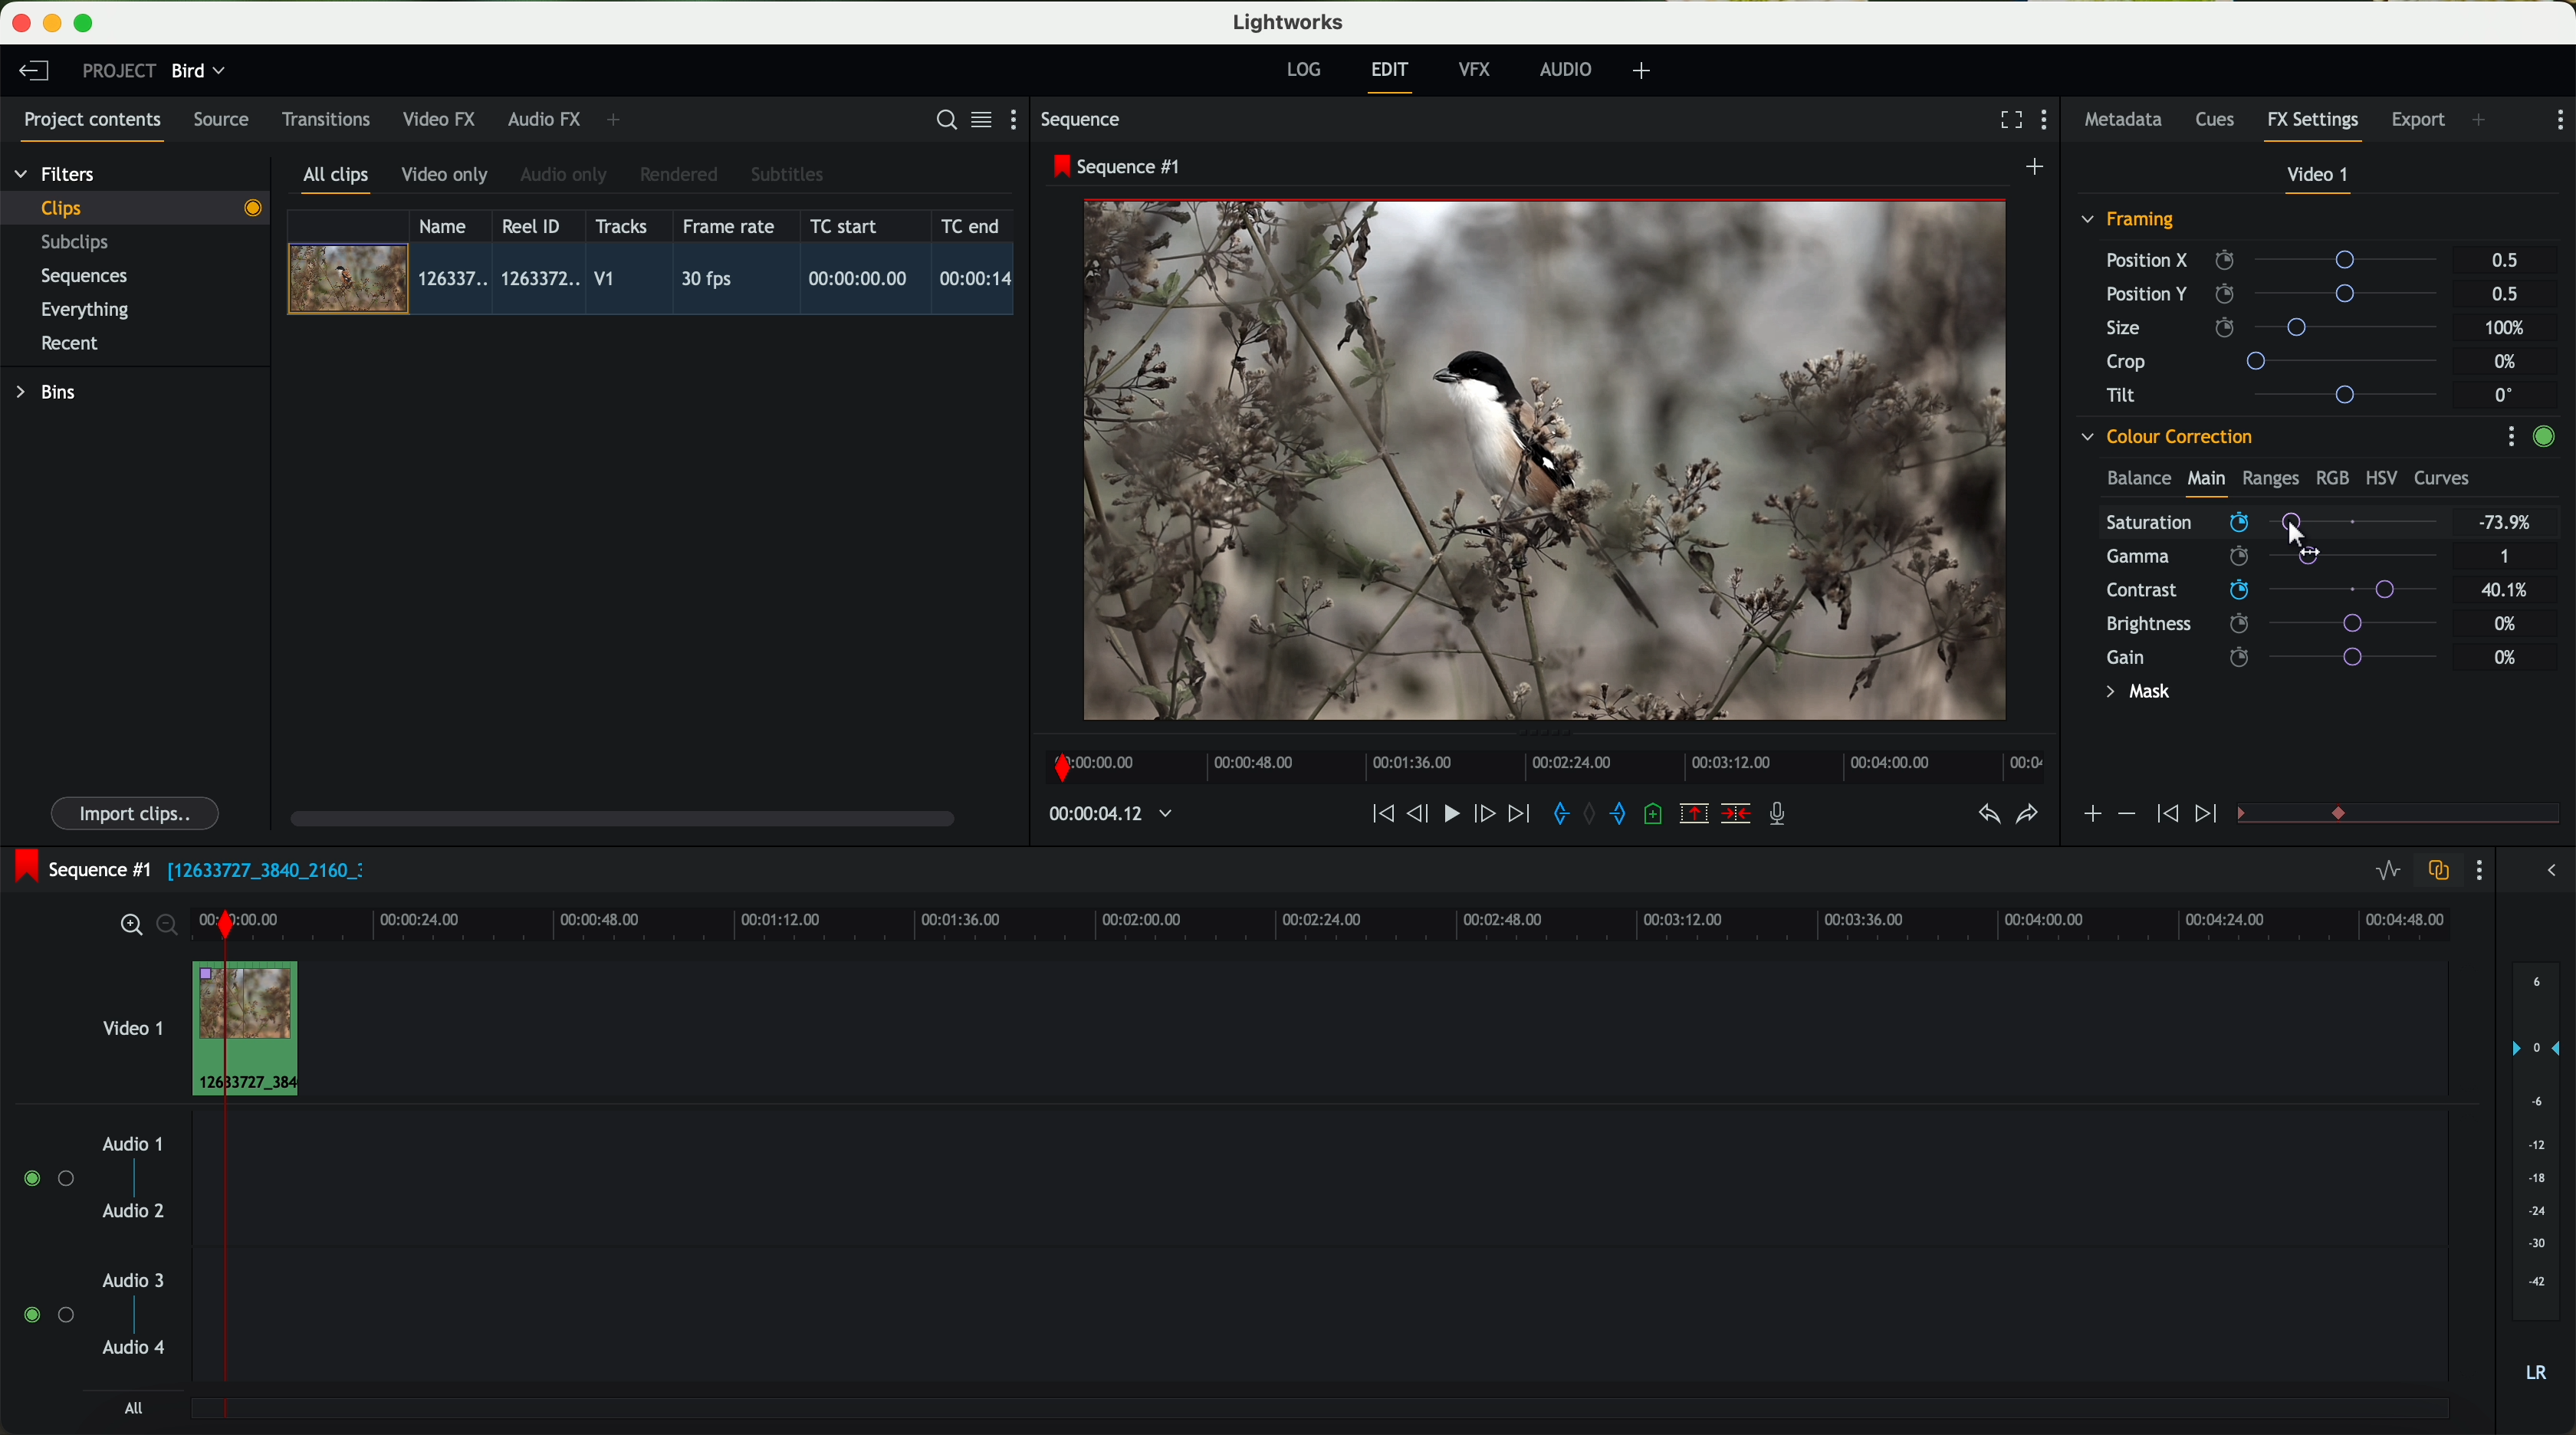  Describe the element at coordinates (979, 119) in the screenshot. I see `toggle between list and title view` at that location.